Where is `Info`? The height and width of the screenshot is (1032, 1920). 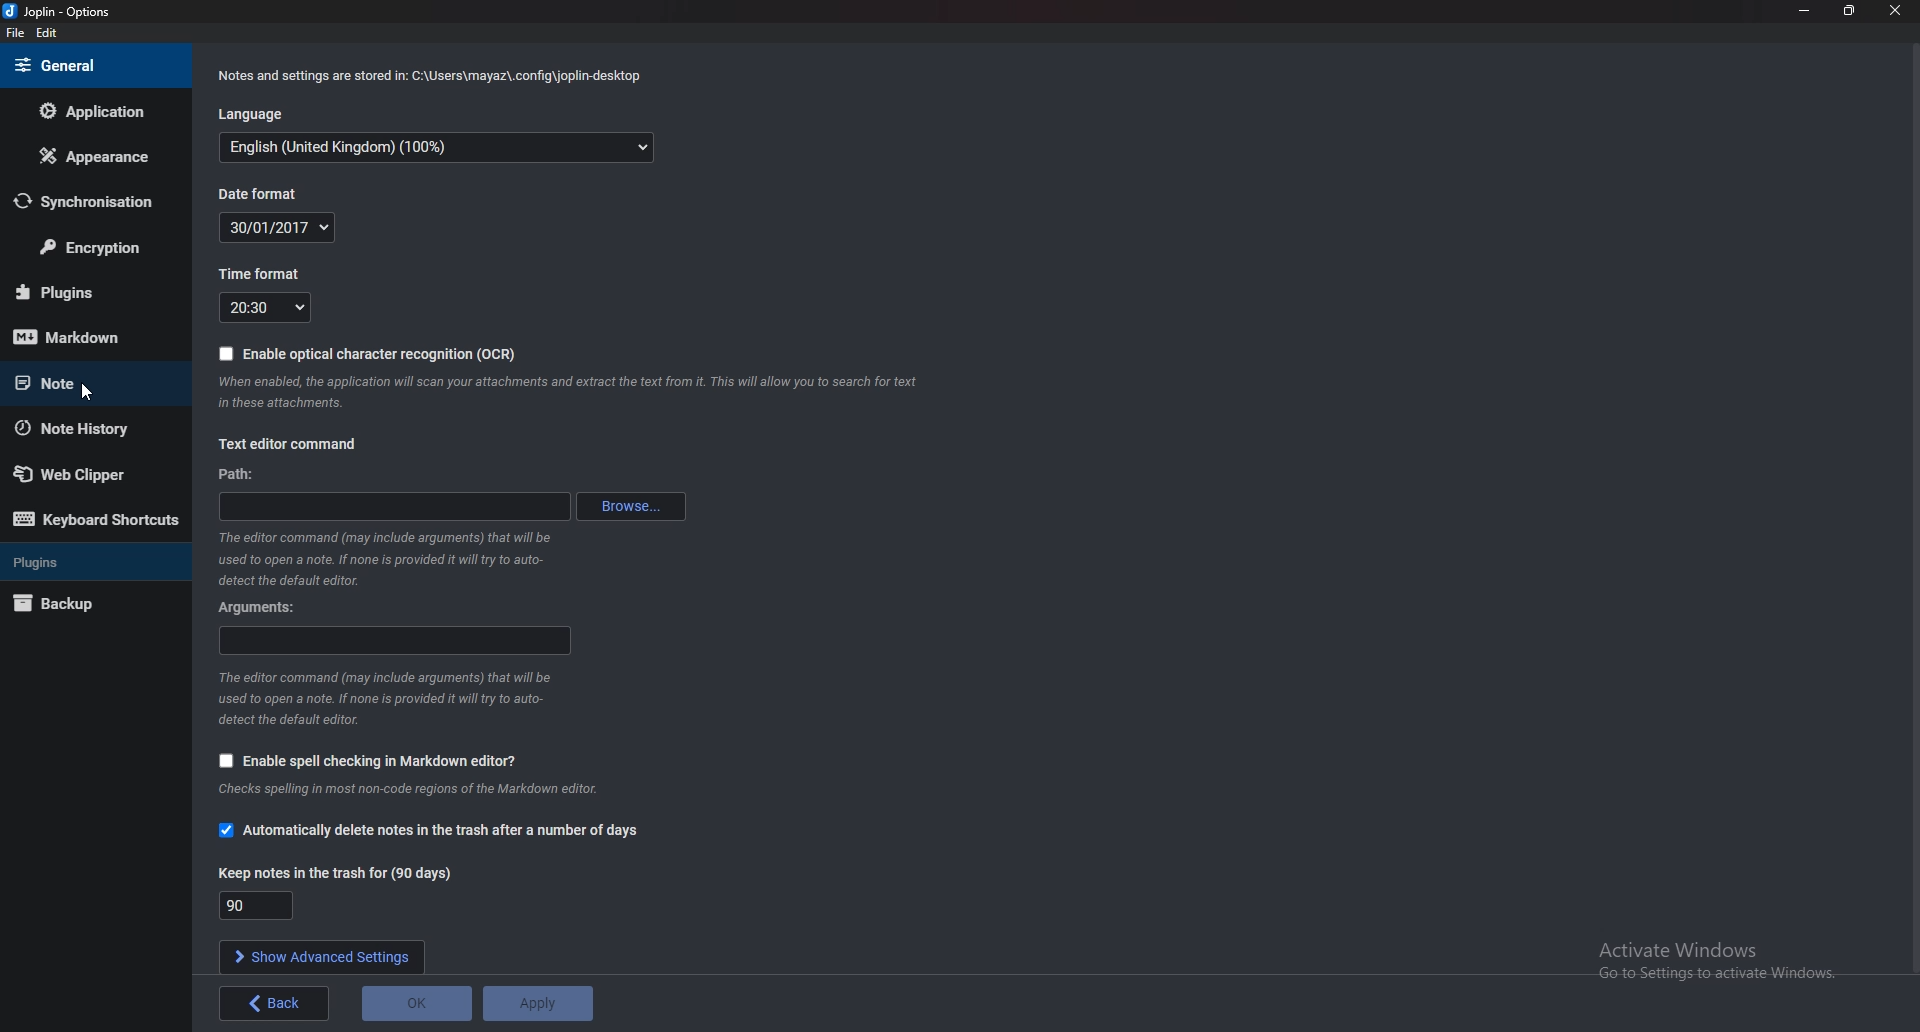
Info is located at coordinates (416, 790).